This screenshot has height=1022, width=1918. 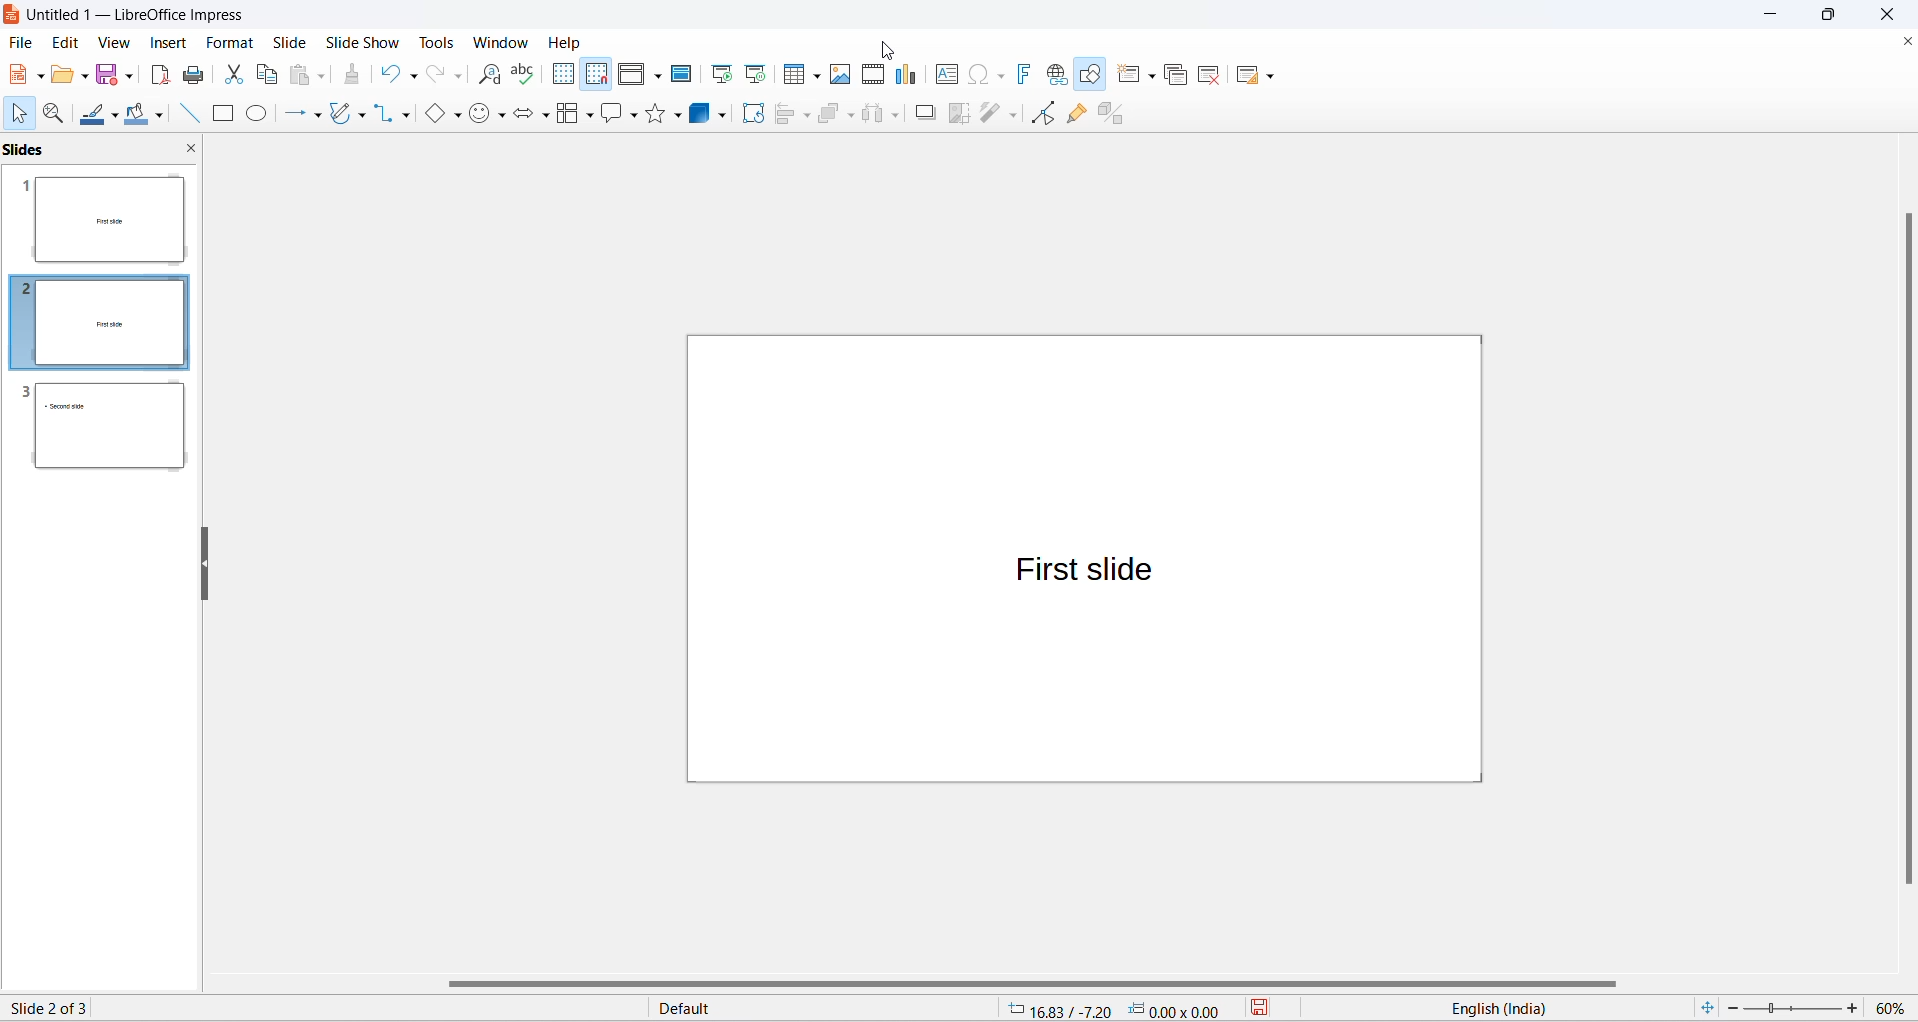 I want to click on star, so click(x=653, y=113).